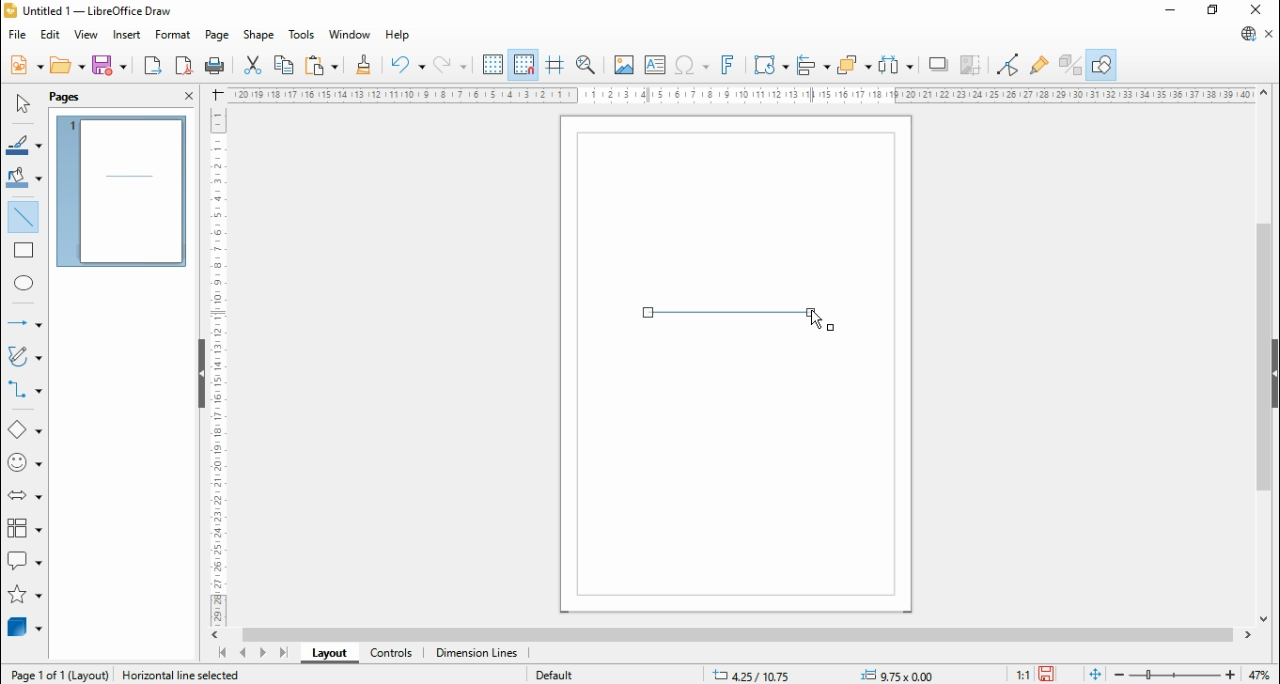  Describe the element at coordinates (1262, 357) in the screenshot. I see `scroll bar` at that location.